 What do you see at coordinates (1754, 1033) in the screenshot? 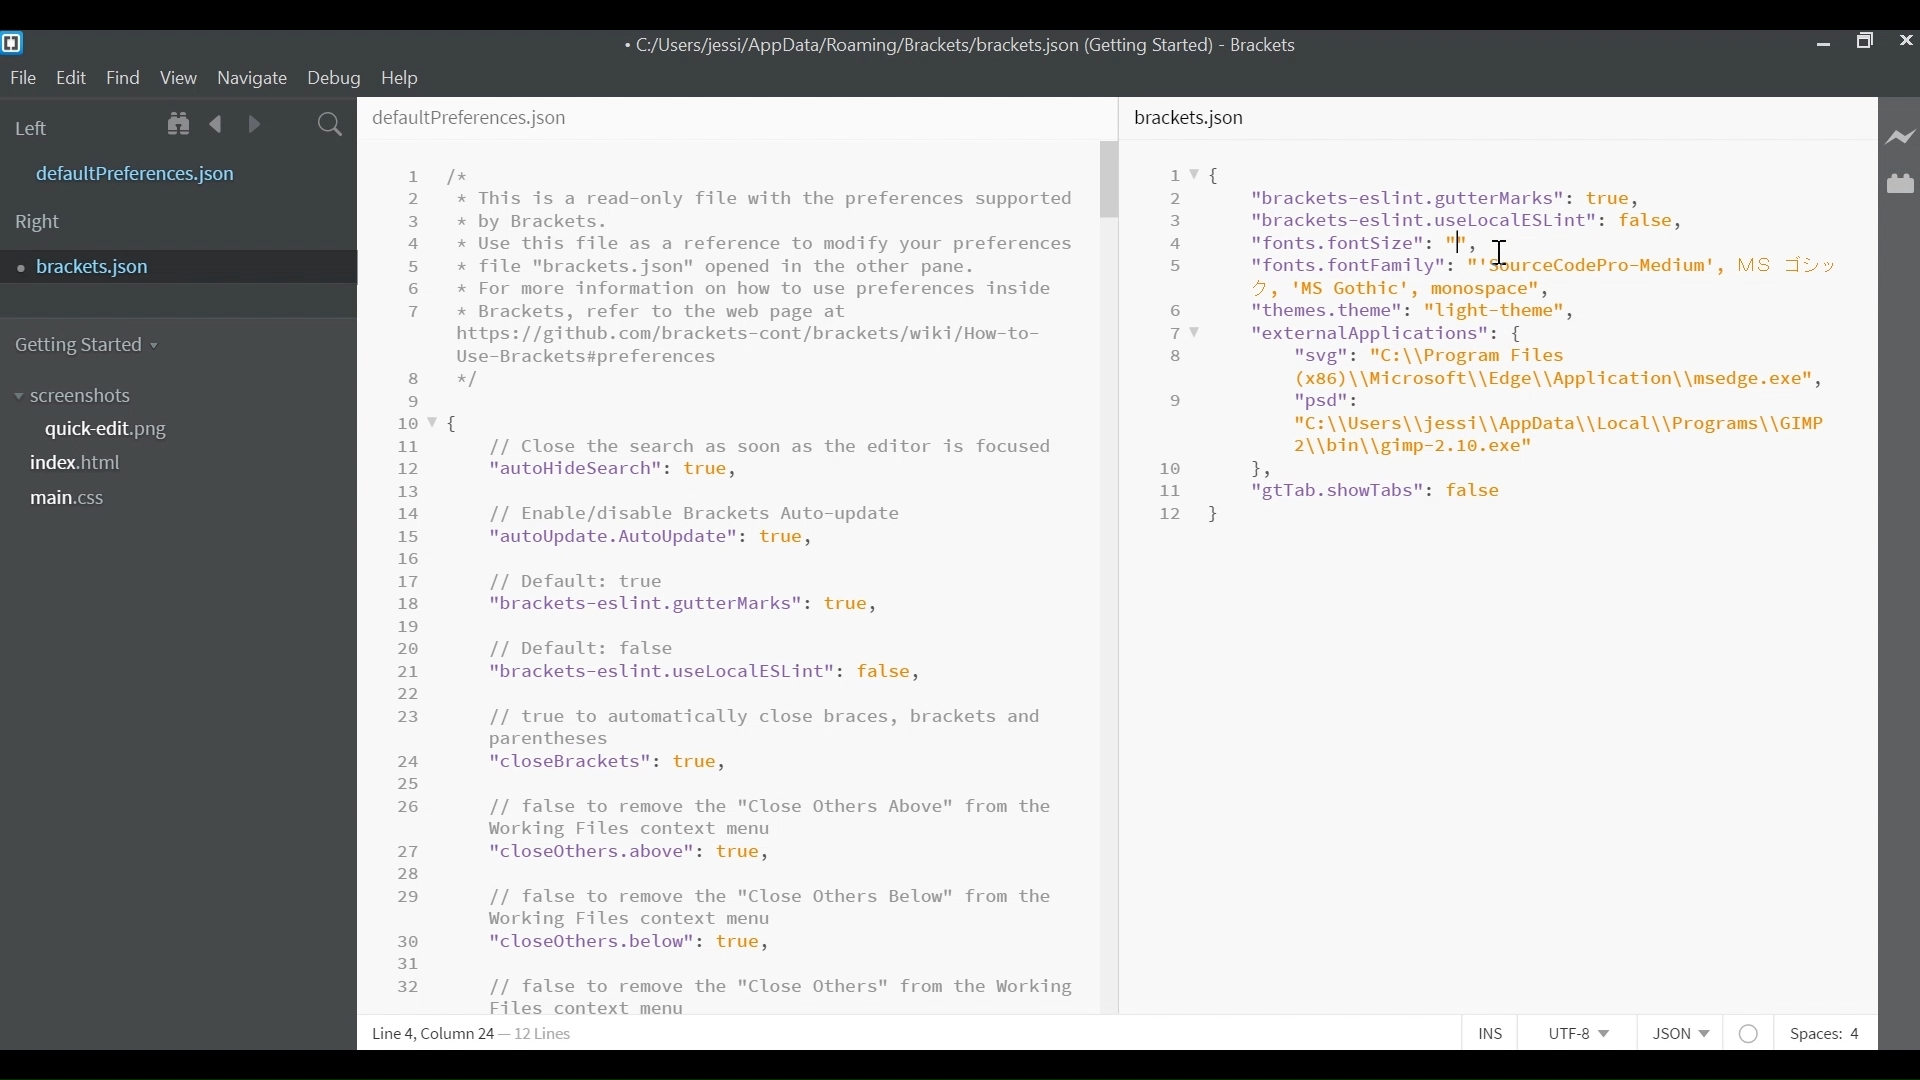
I see `No lintel Available for JSON` at bounding box center [1754, 1033].